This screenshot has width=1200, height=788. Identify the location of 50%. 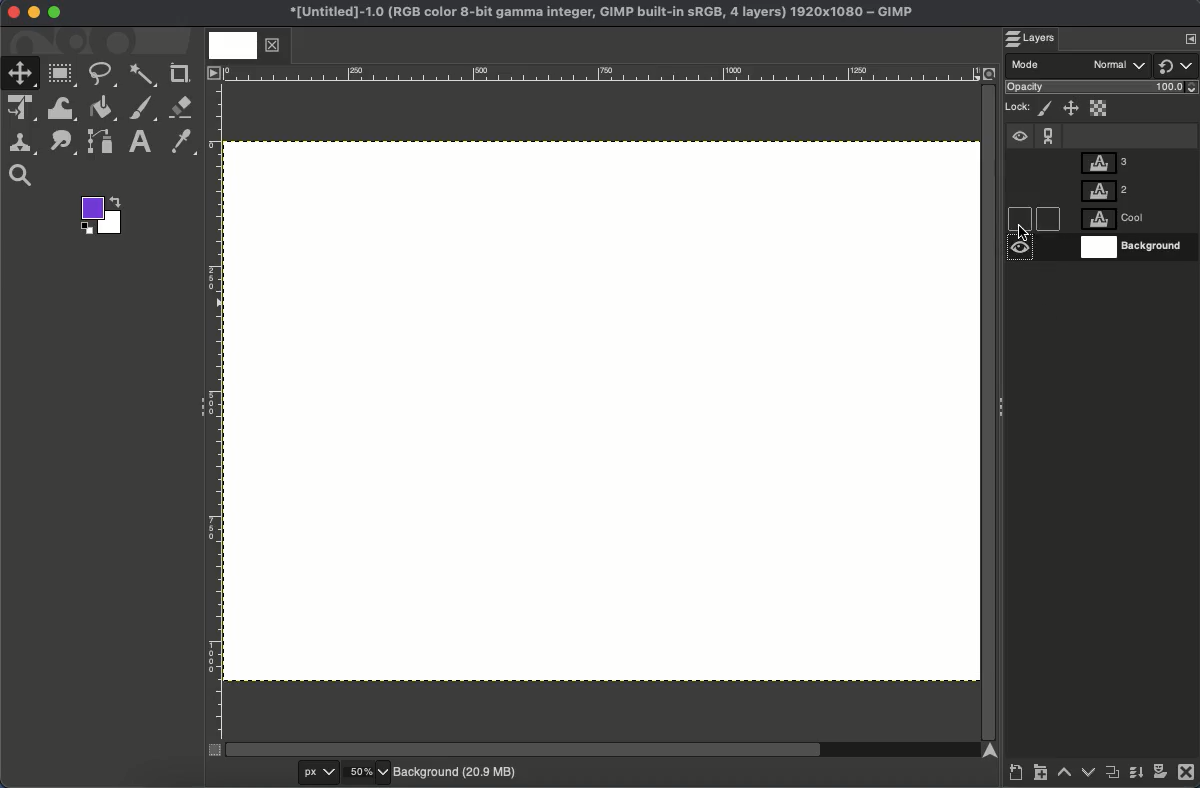
(366, 772).